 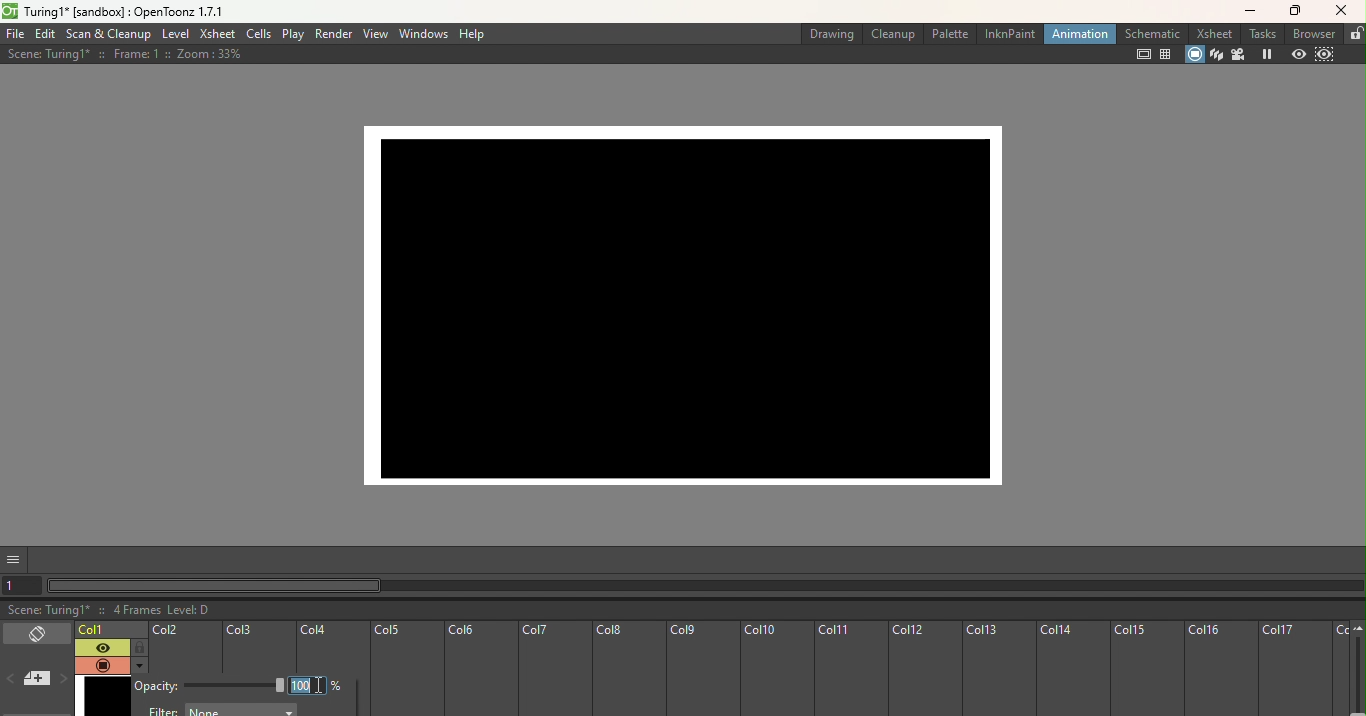 What do you see at coordinates (222, 710) in the screenshot?
I see `Filter` at bounding box center [222, 710].